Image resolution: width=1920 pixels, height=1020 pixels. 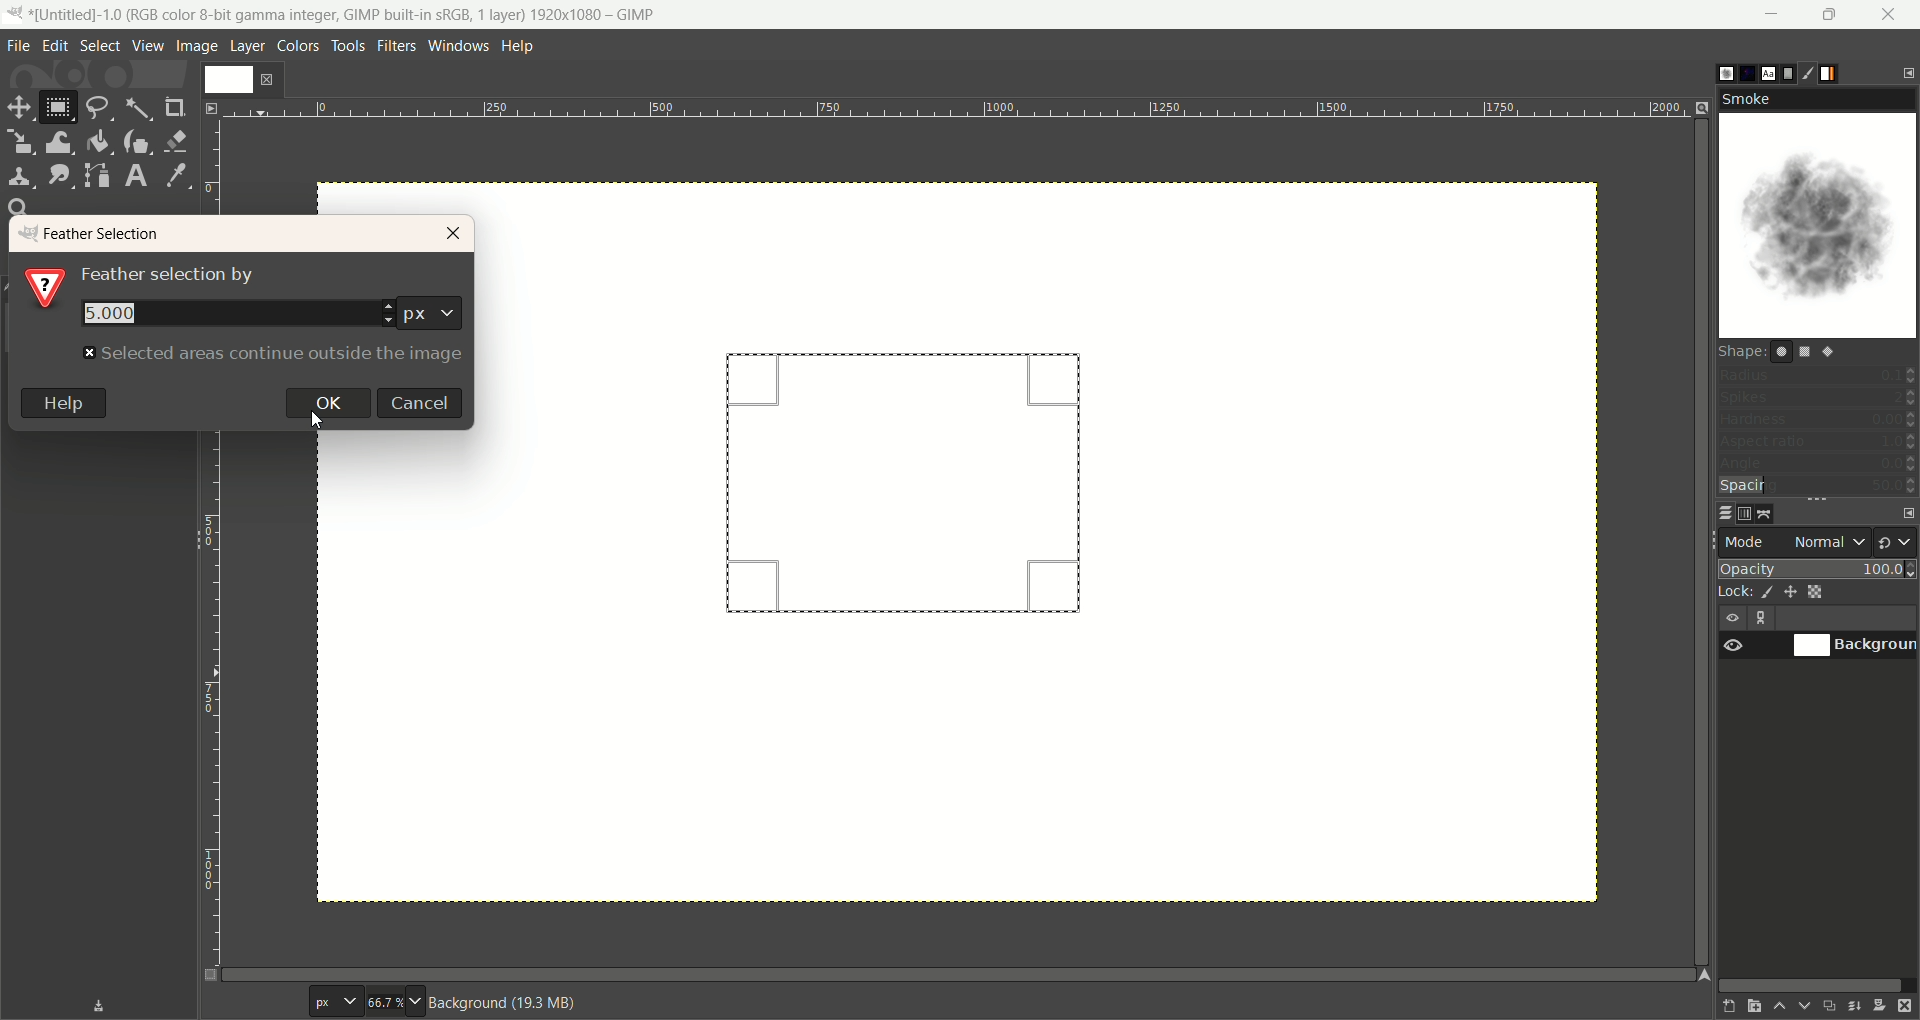 I want to click on document histor, so click(x=1784, y=72).